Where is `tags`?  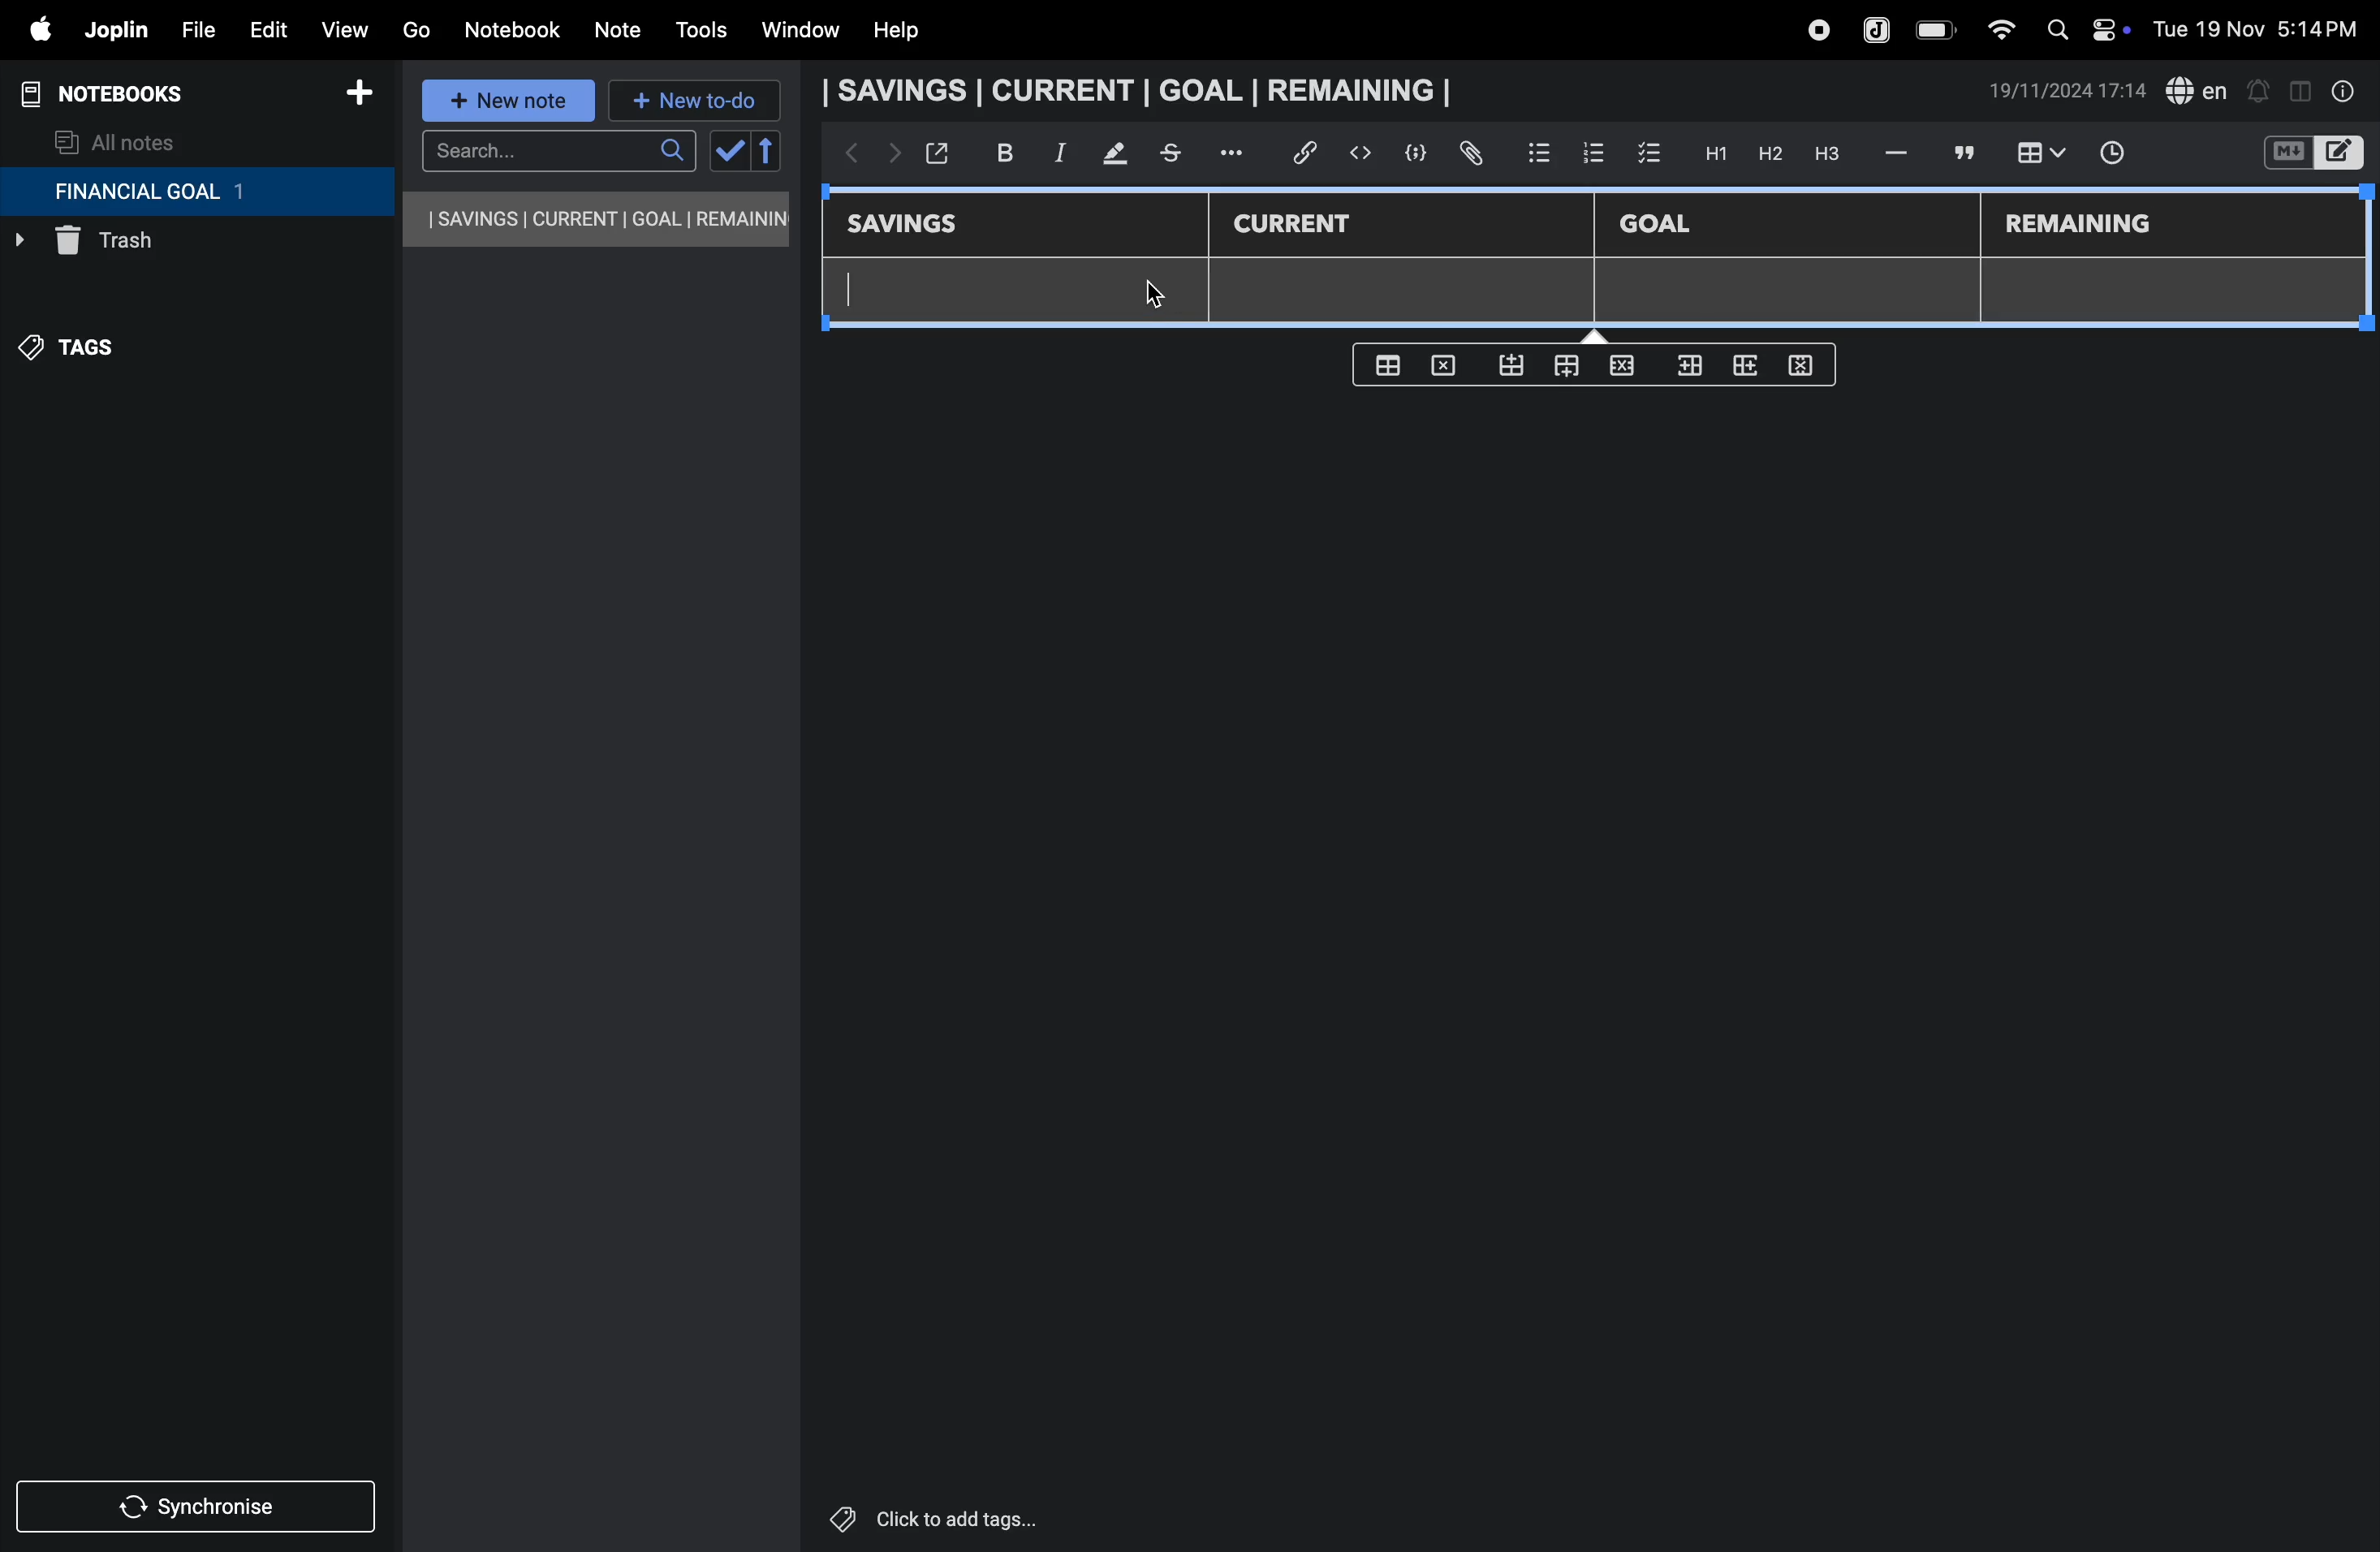 tags is located at coordinates (81, 357).